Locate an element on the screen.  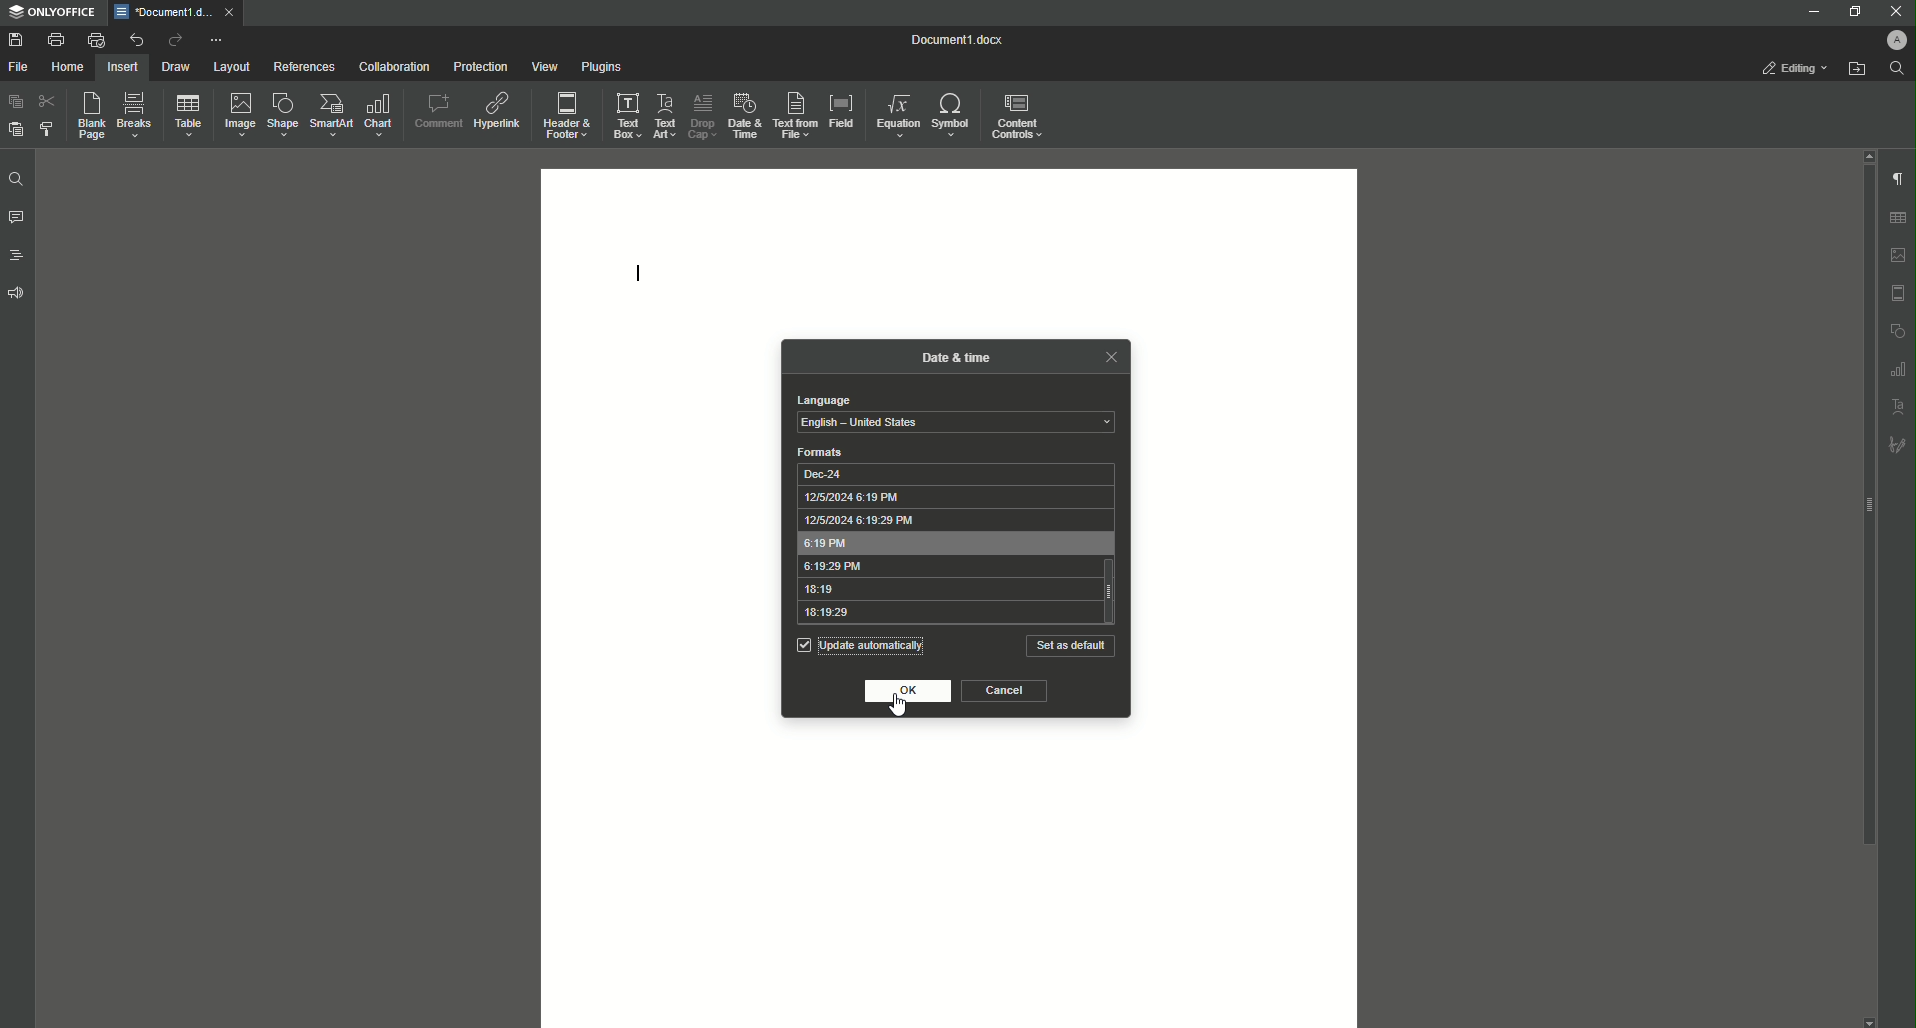
Image is located at coordinates (235, 114).